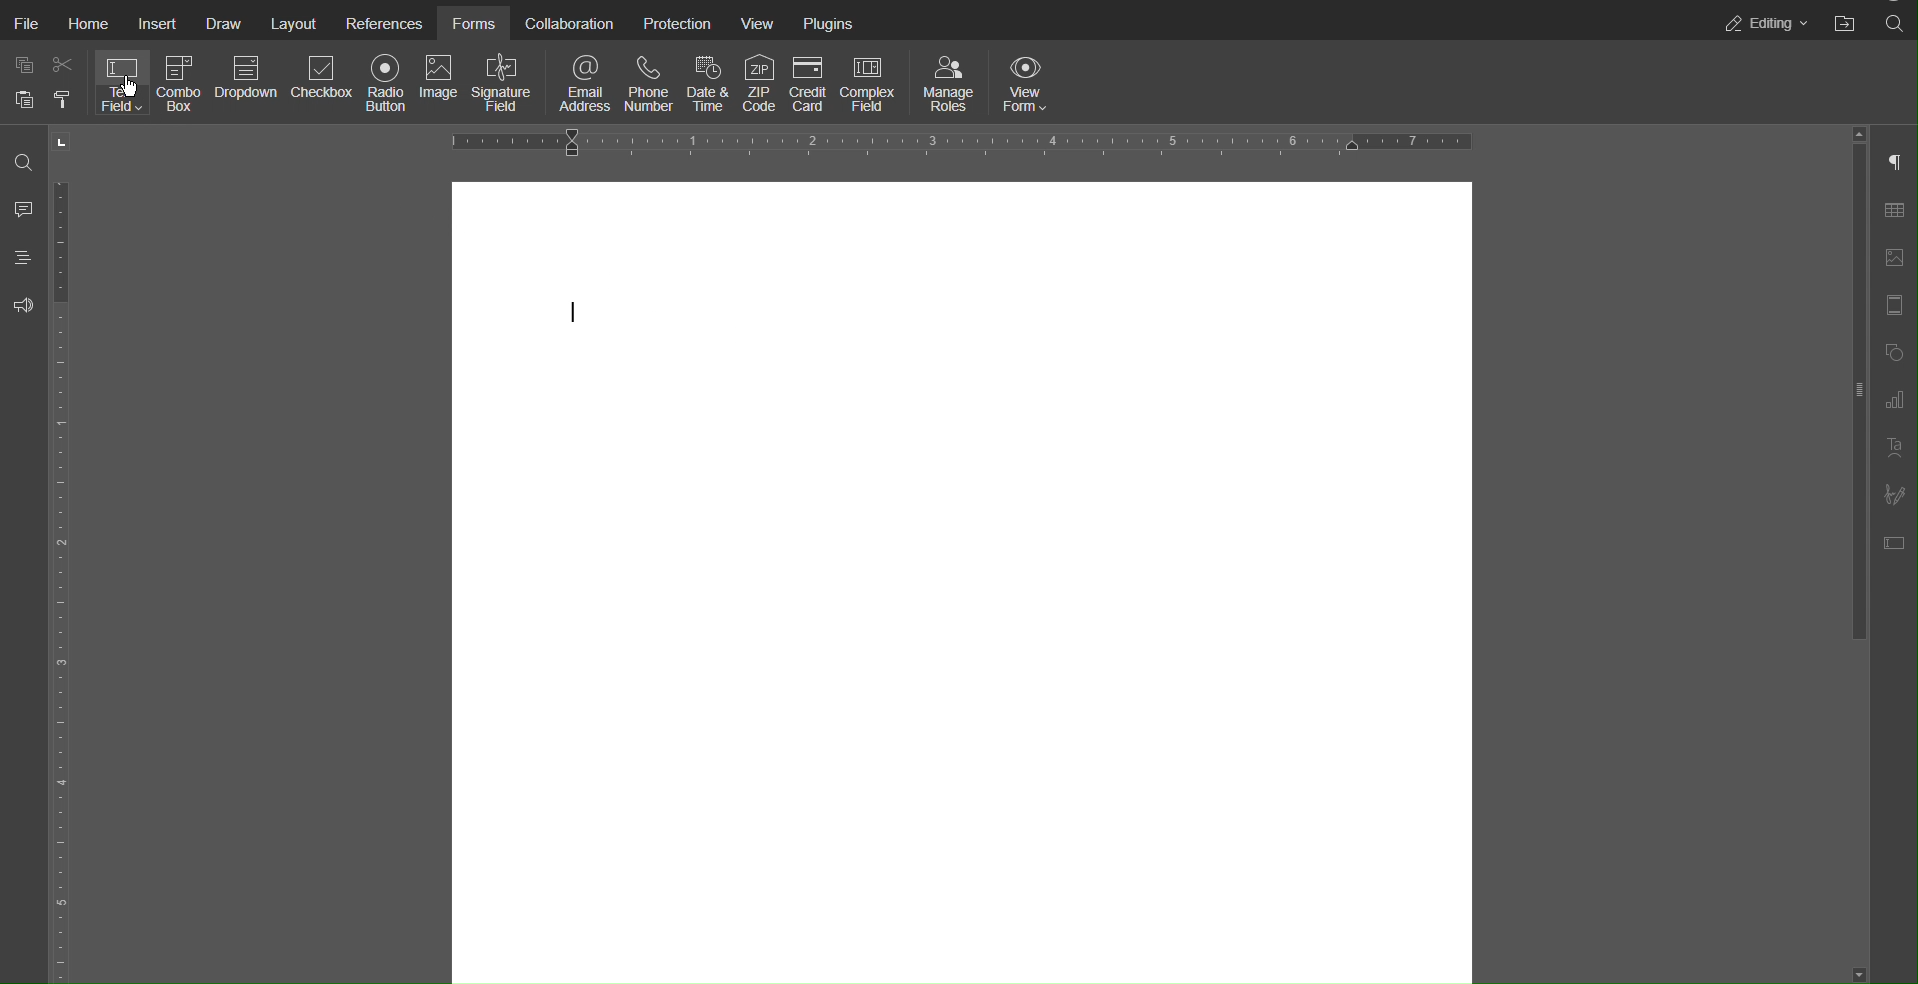 The width and height of the screenshot is (1918, 984). Describe the element at coordinates (1893, 305) in the screenshot. I see `Header and Footer` at that location.